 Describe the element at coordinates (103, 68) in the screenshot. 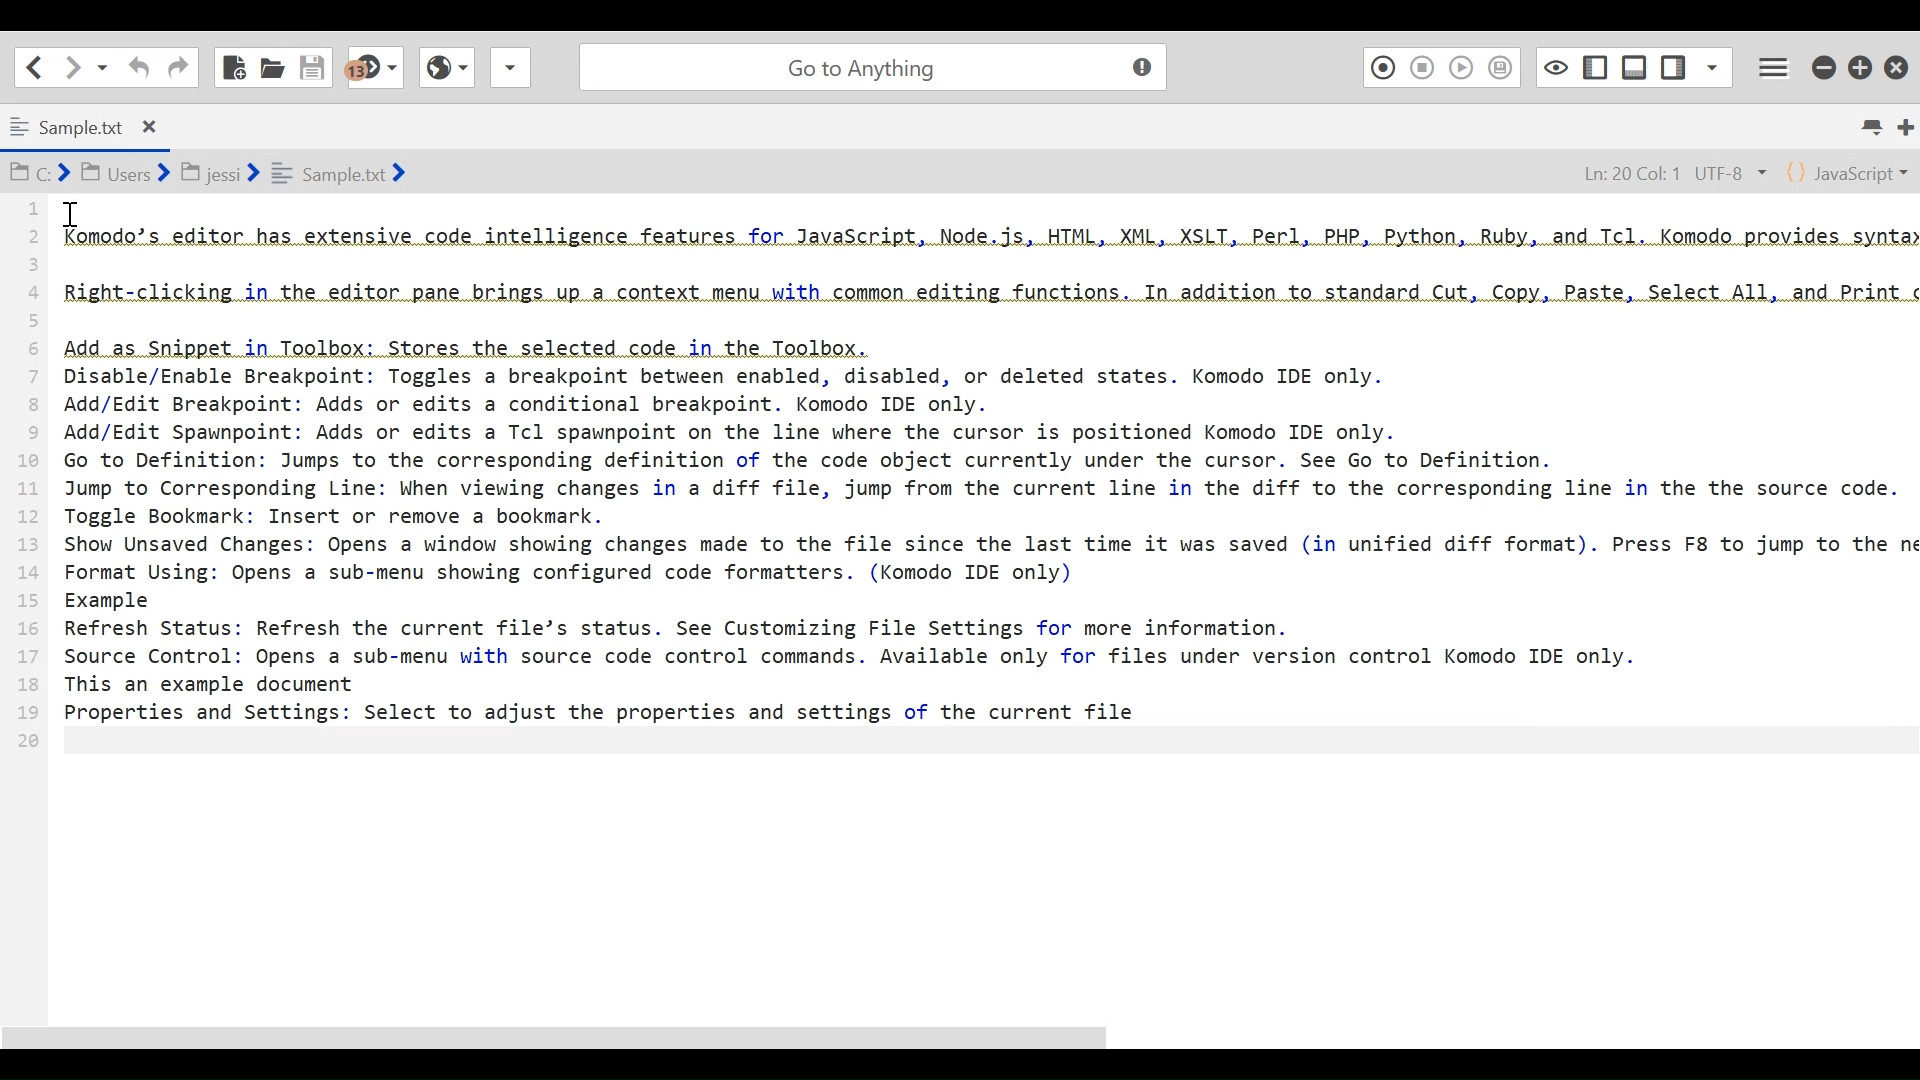

I see `Recent locations` at that location.